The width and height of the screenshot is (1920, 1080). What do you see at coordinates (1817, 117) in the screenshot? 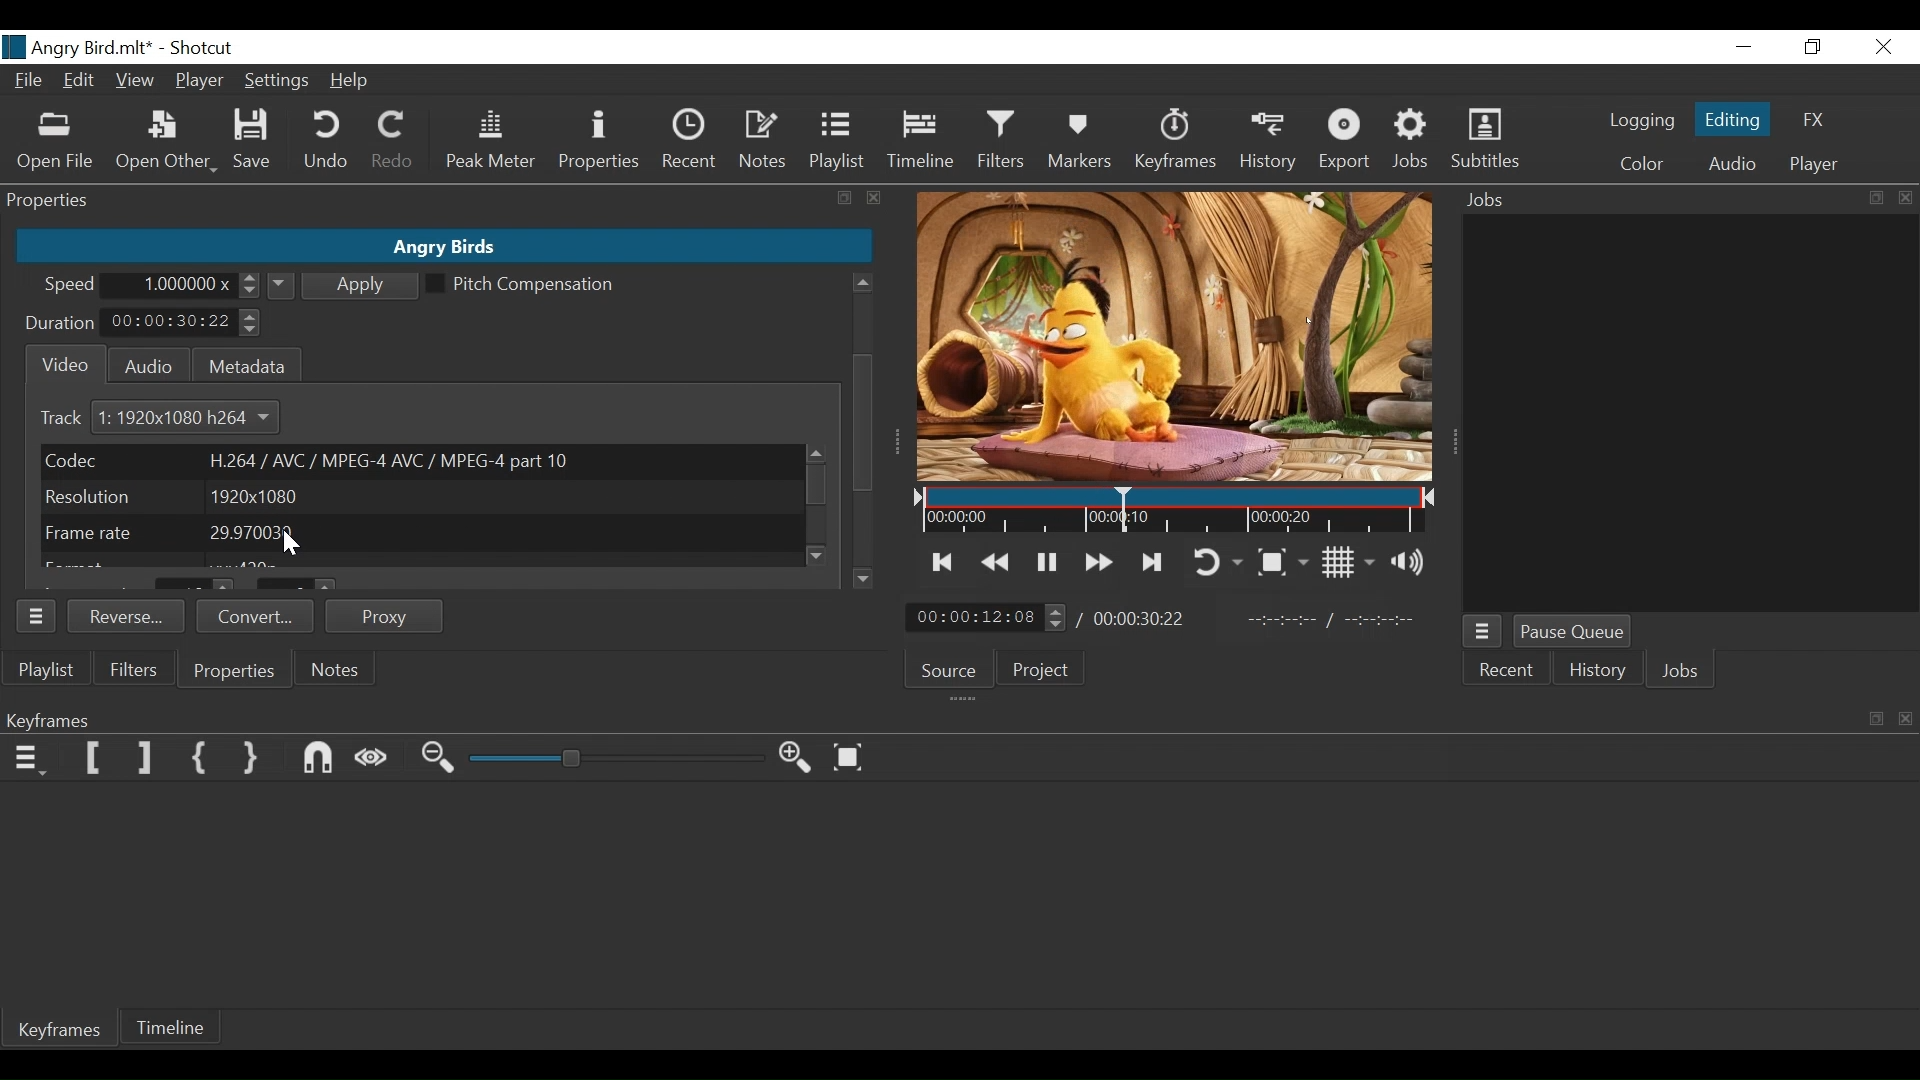
I see `FX` at bounding box center [1817, 117].